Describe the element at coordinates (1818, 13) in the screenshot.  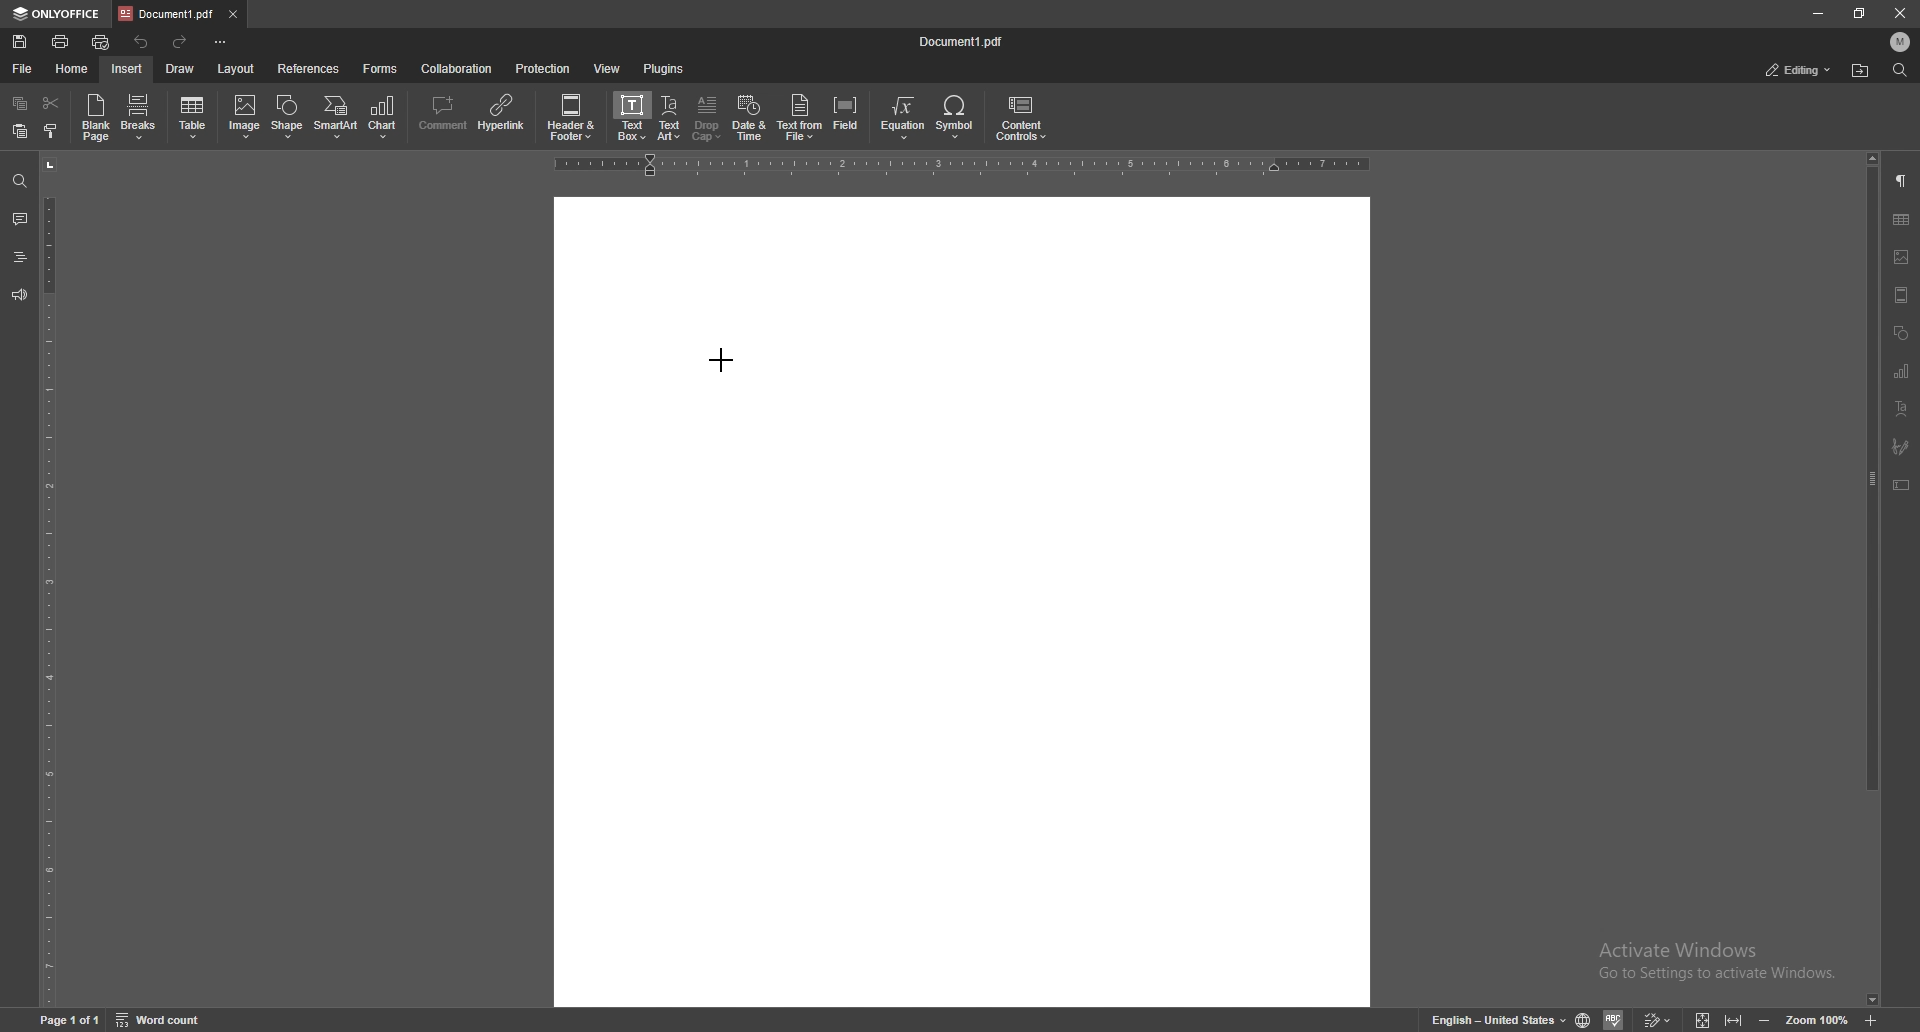
I see `minimize` at that location.